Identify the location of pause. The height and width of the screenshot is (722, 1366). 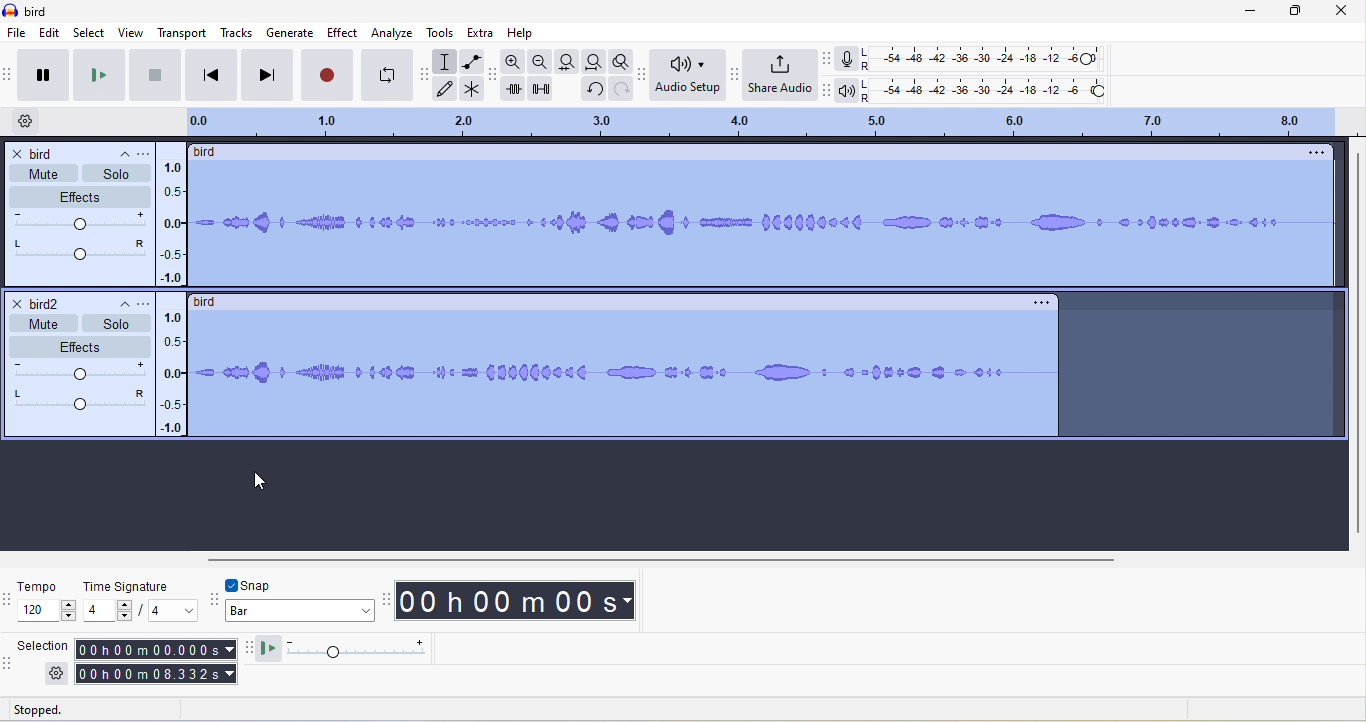
(42, 73).